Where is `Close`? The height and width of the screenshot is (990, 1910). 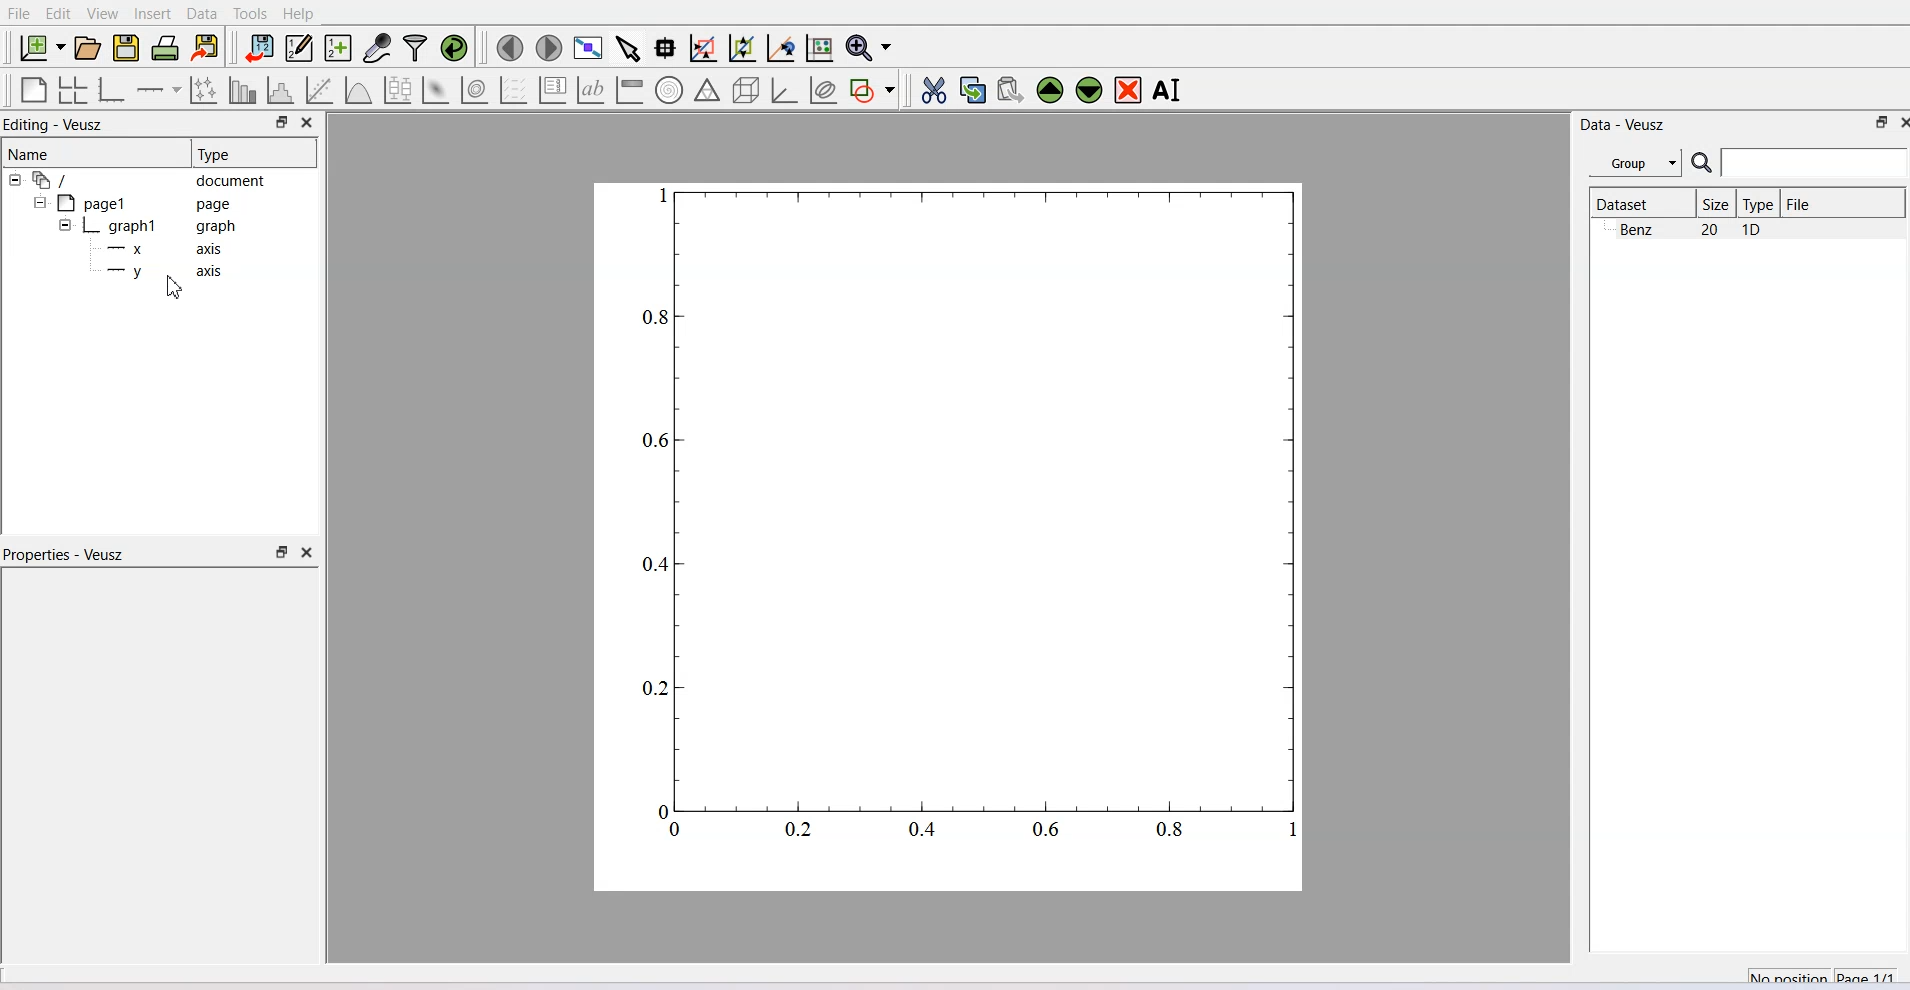
Close is located at coordinates (1885, 123).